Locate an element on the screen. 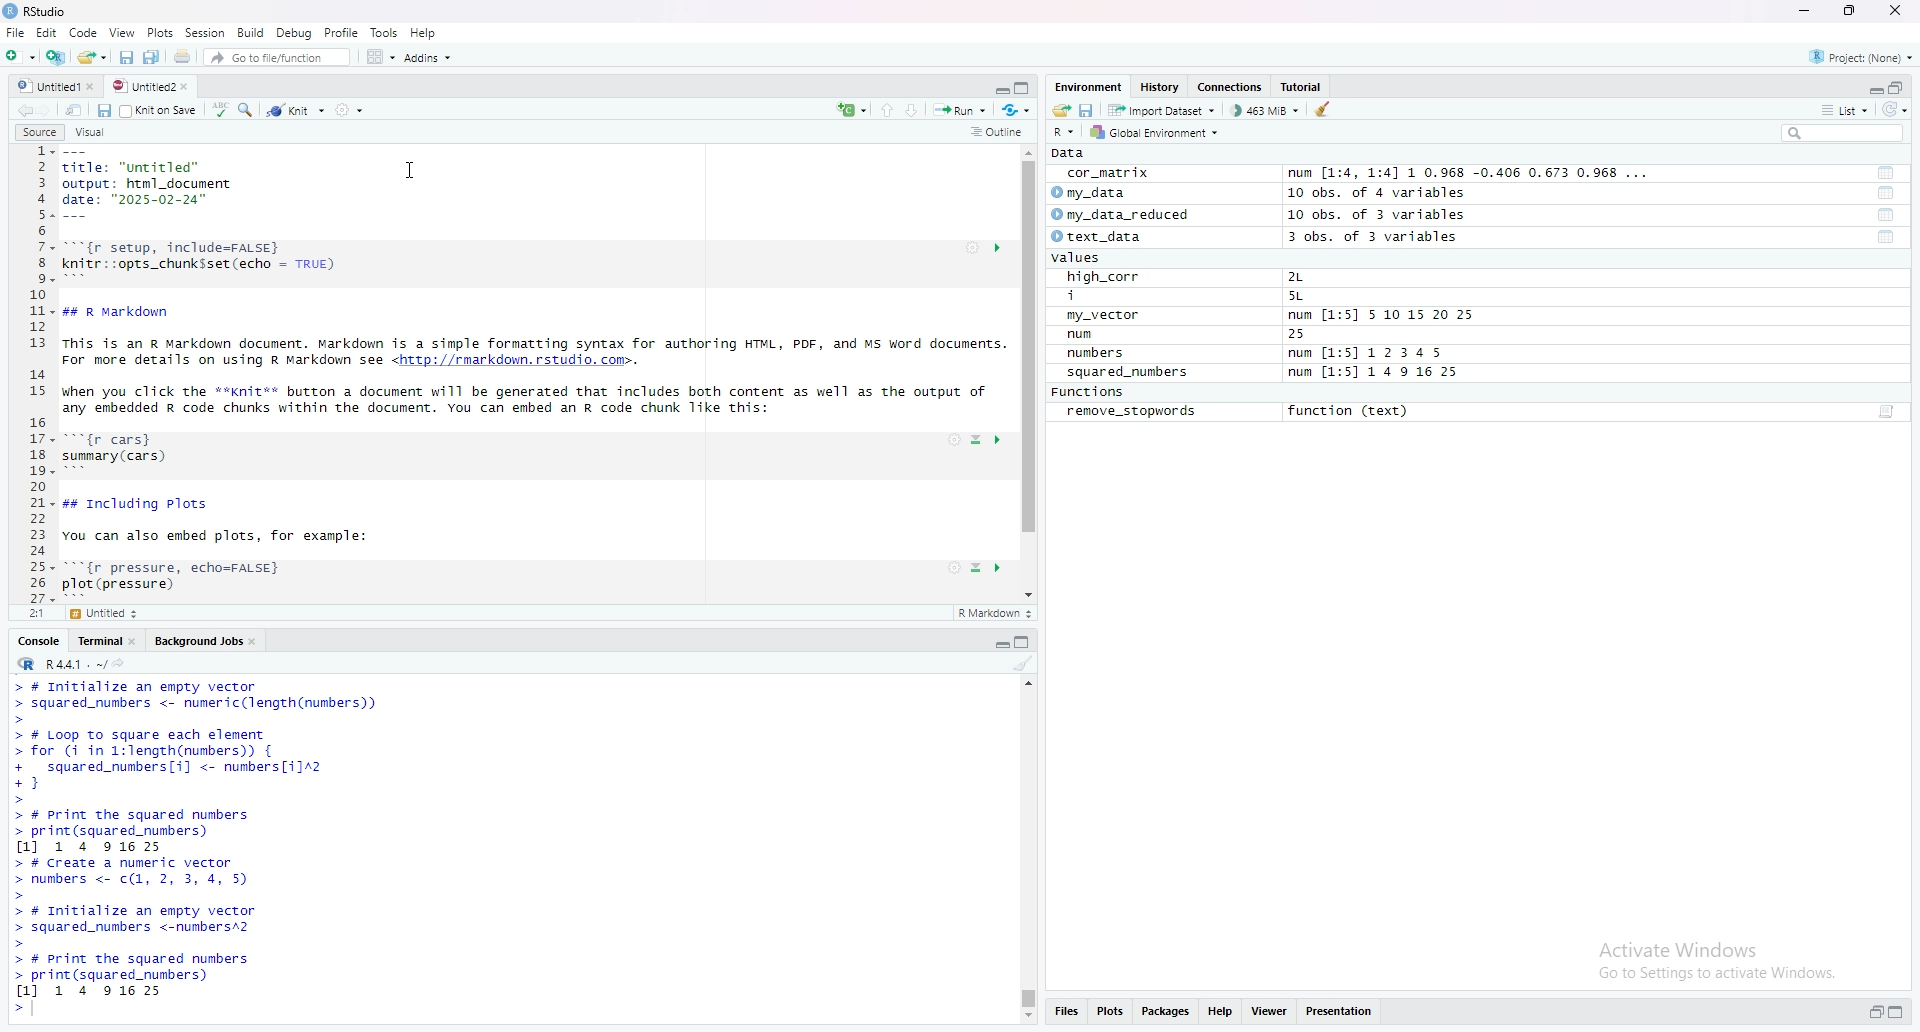  show in new window is located at coordinates (81, 110).